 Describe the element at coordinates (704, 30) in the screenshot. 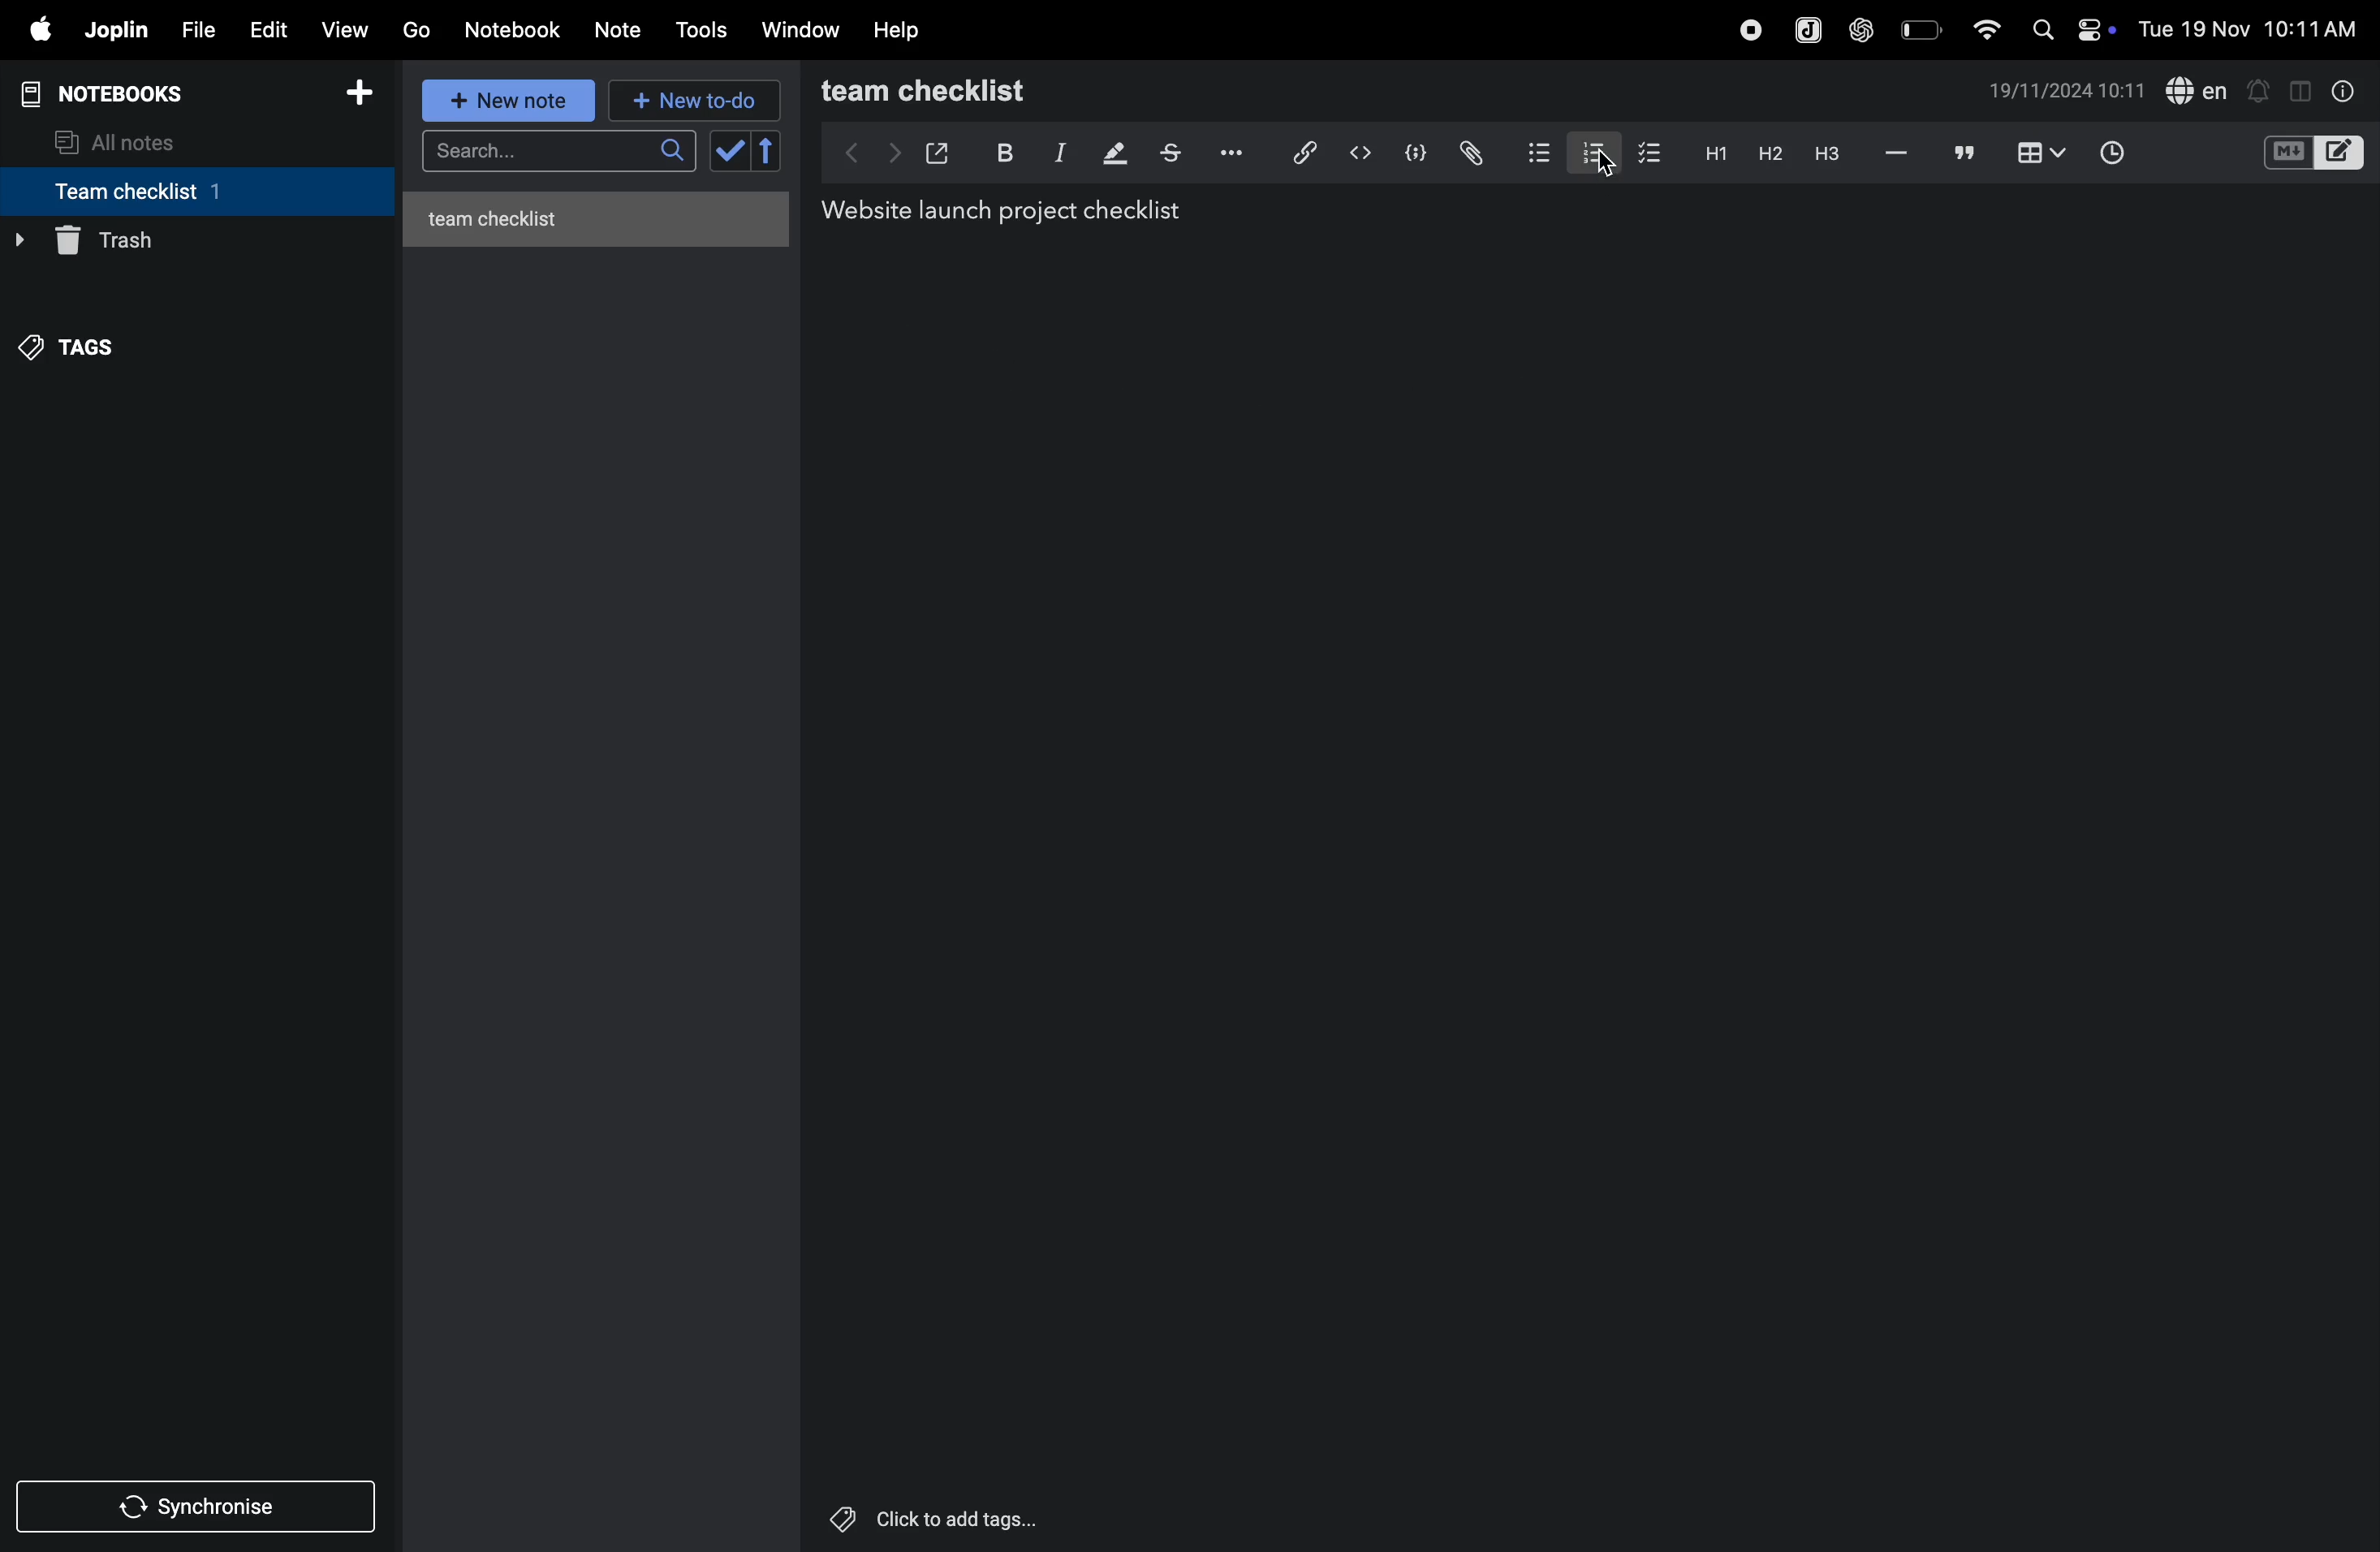

I see `tools` at that location.